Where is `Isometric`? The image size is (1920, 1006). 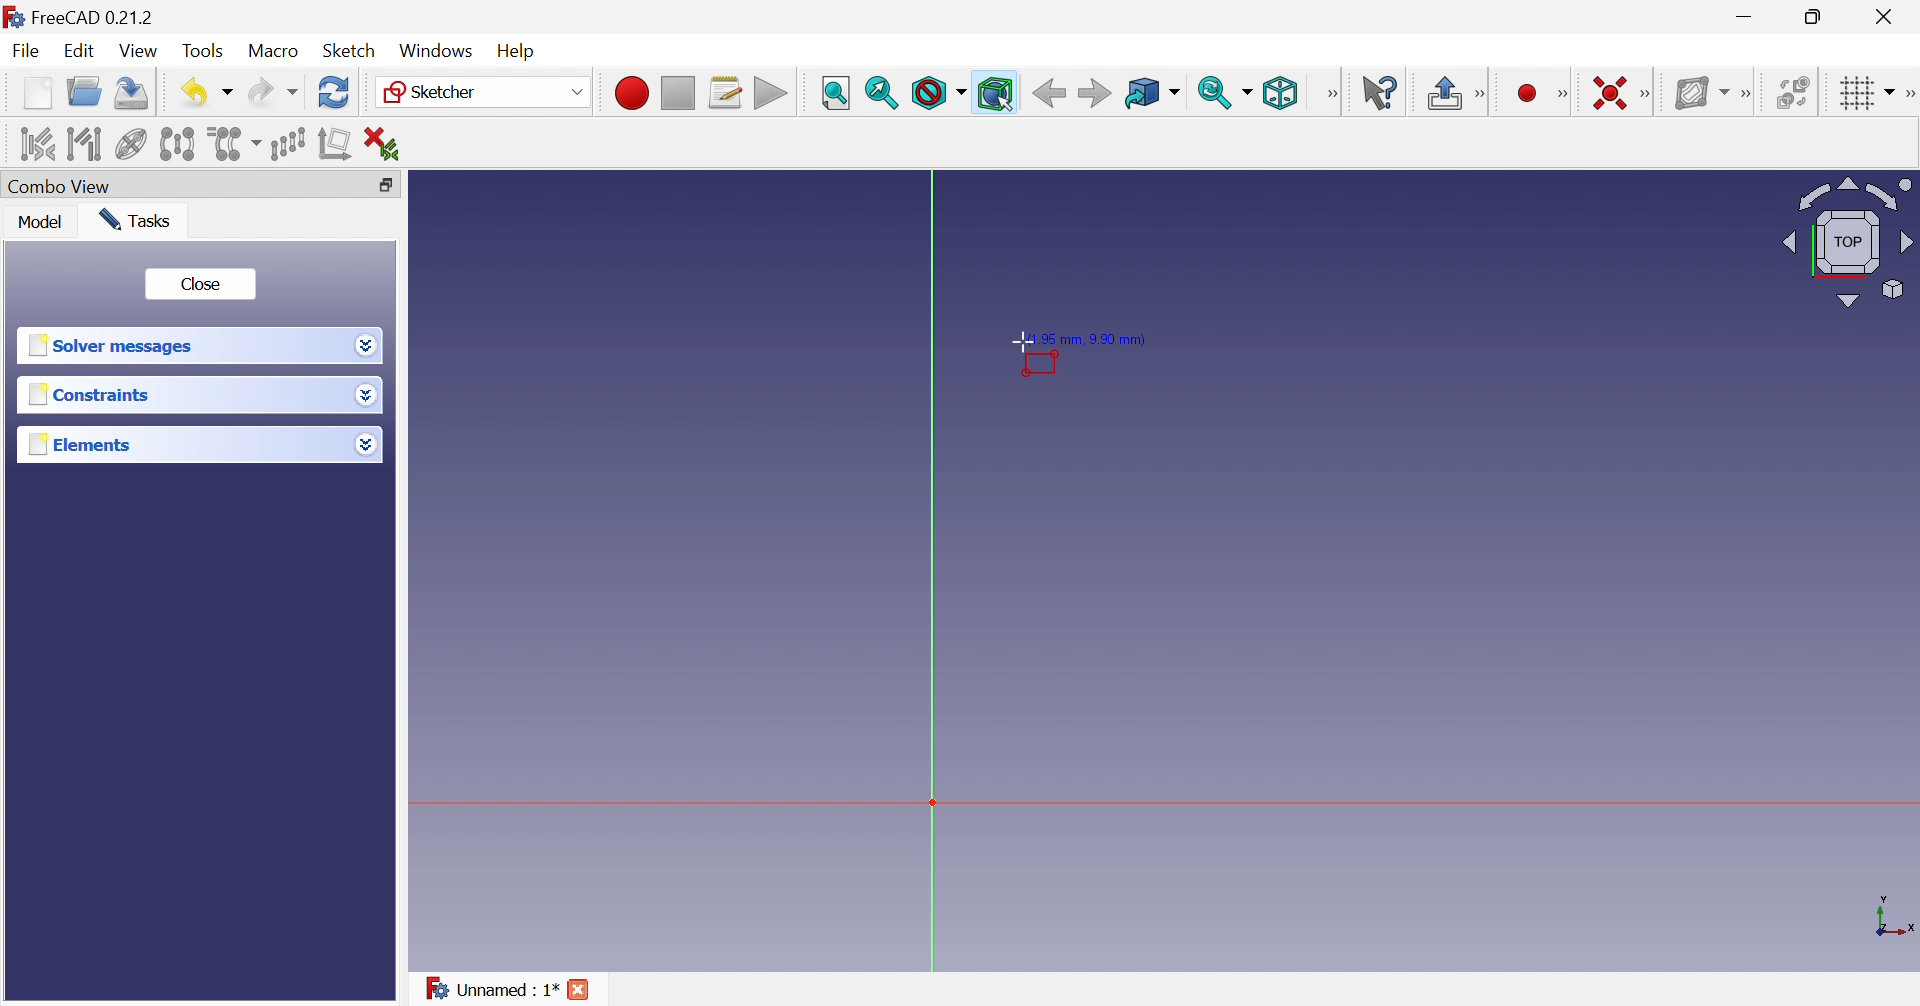
Isometric is located at coordinates (1284, 92).